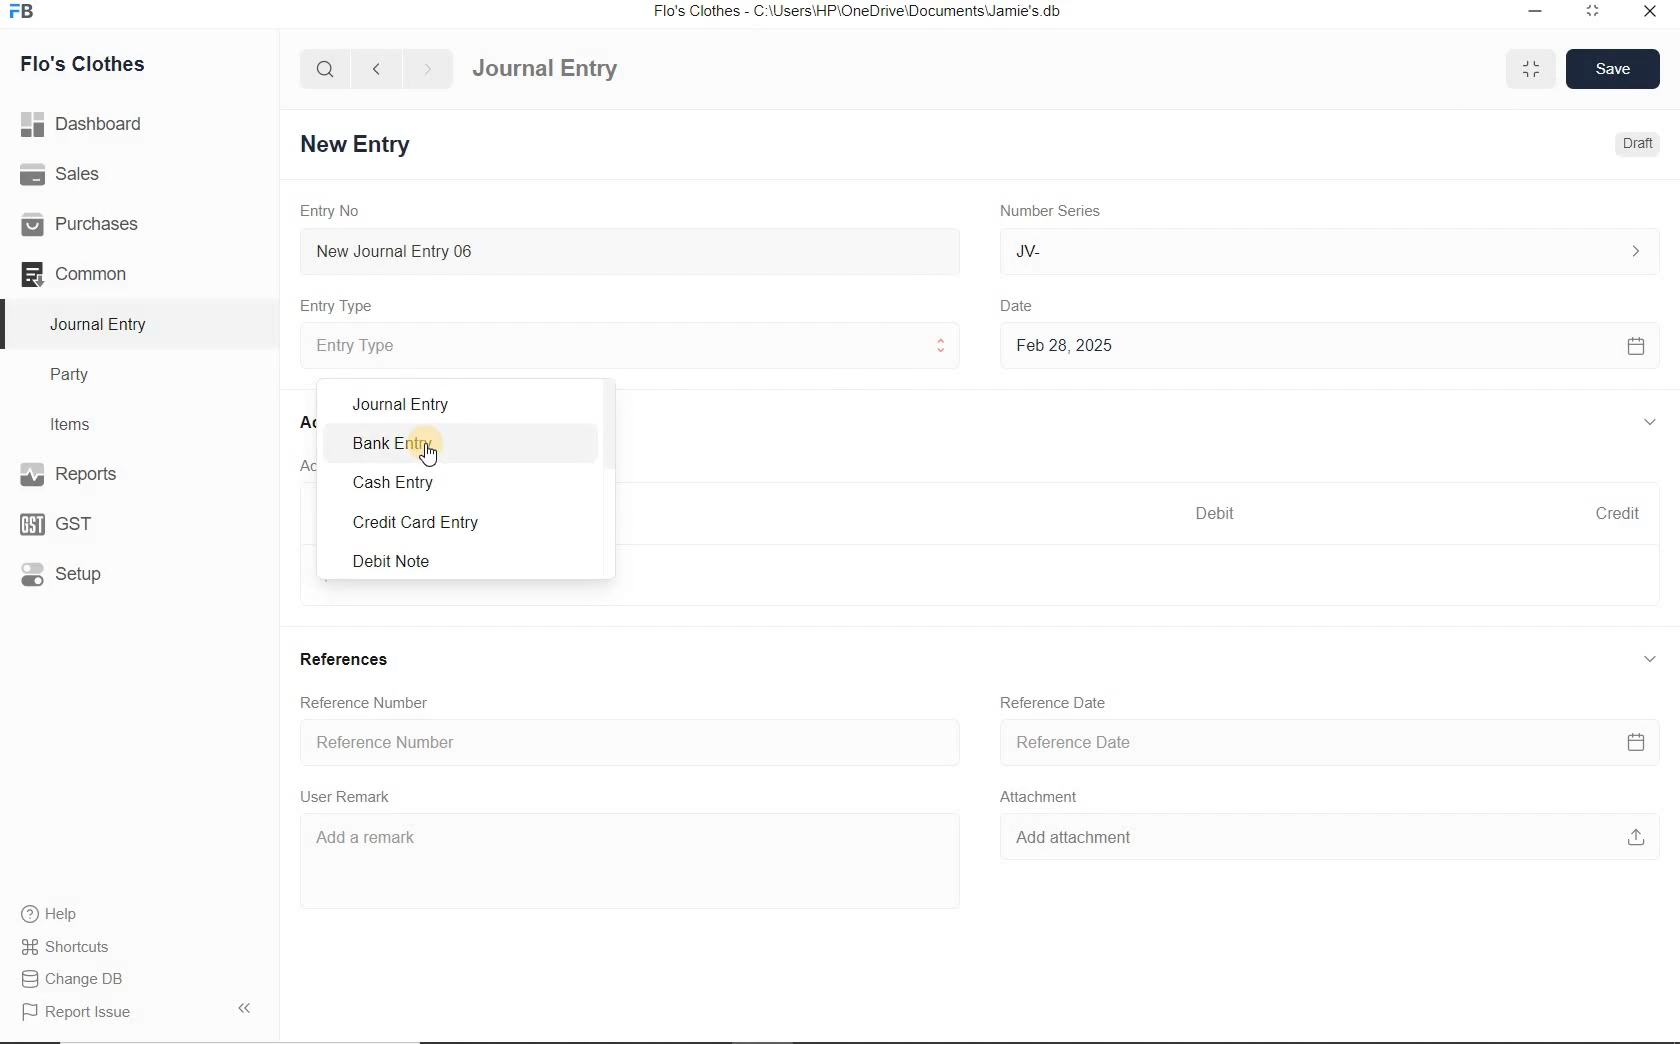 The width and height of the screenshot is (1680, 1044). What do you see at coordinates (343, 305) in the screenshot?
I see `Entry Type` at bounding box center [343, 305].